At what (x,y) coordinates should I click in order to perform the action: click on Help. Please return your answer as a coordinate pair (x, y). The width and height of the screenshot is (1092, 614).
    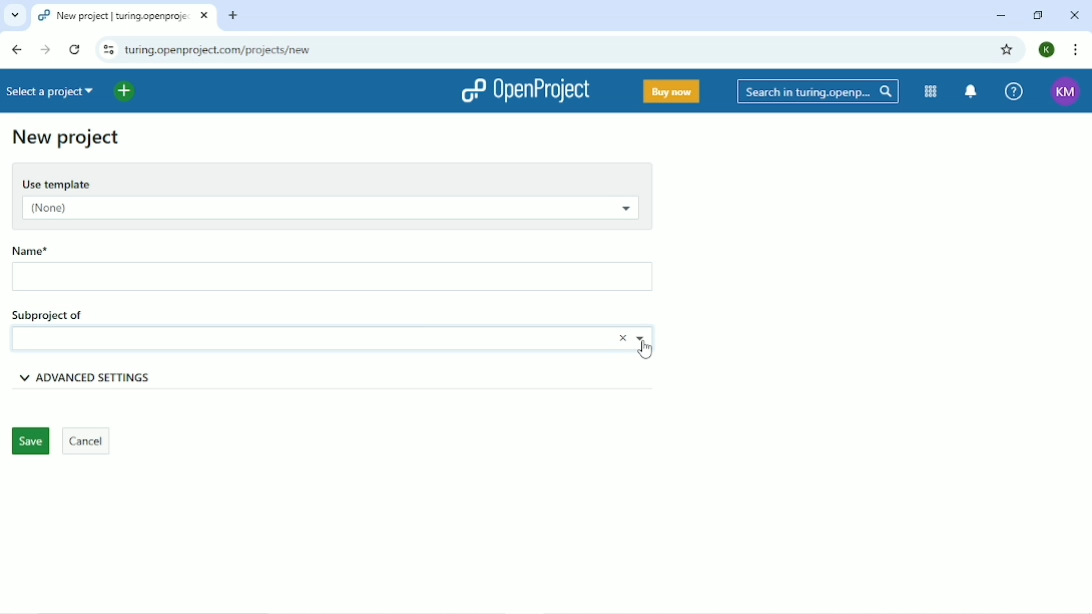
    Looking at the image, I should click on (1014, 90).